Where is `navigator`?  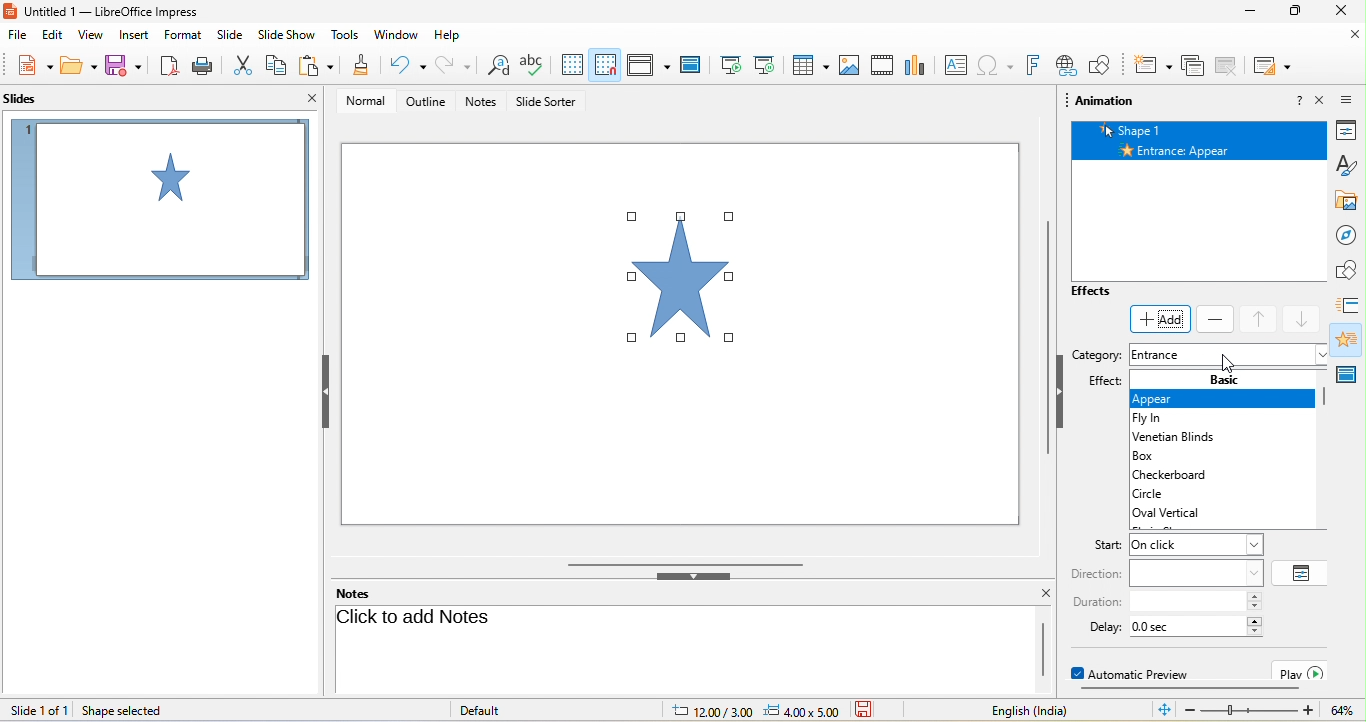 navigator is located at coordinates (1351, 236).